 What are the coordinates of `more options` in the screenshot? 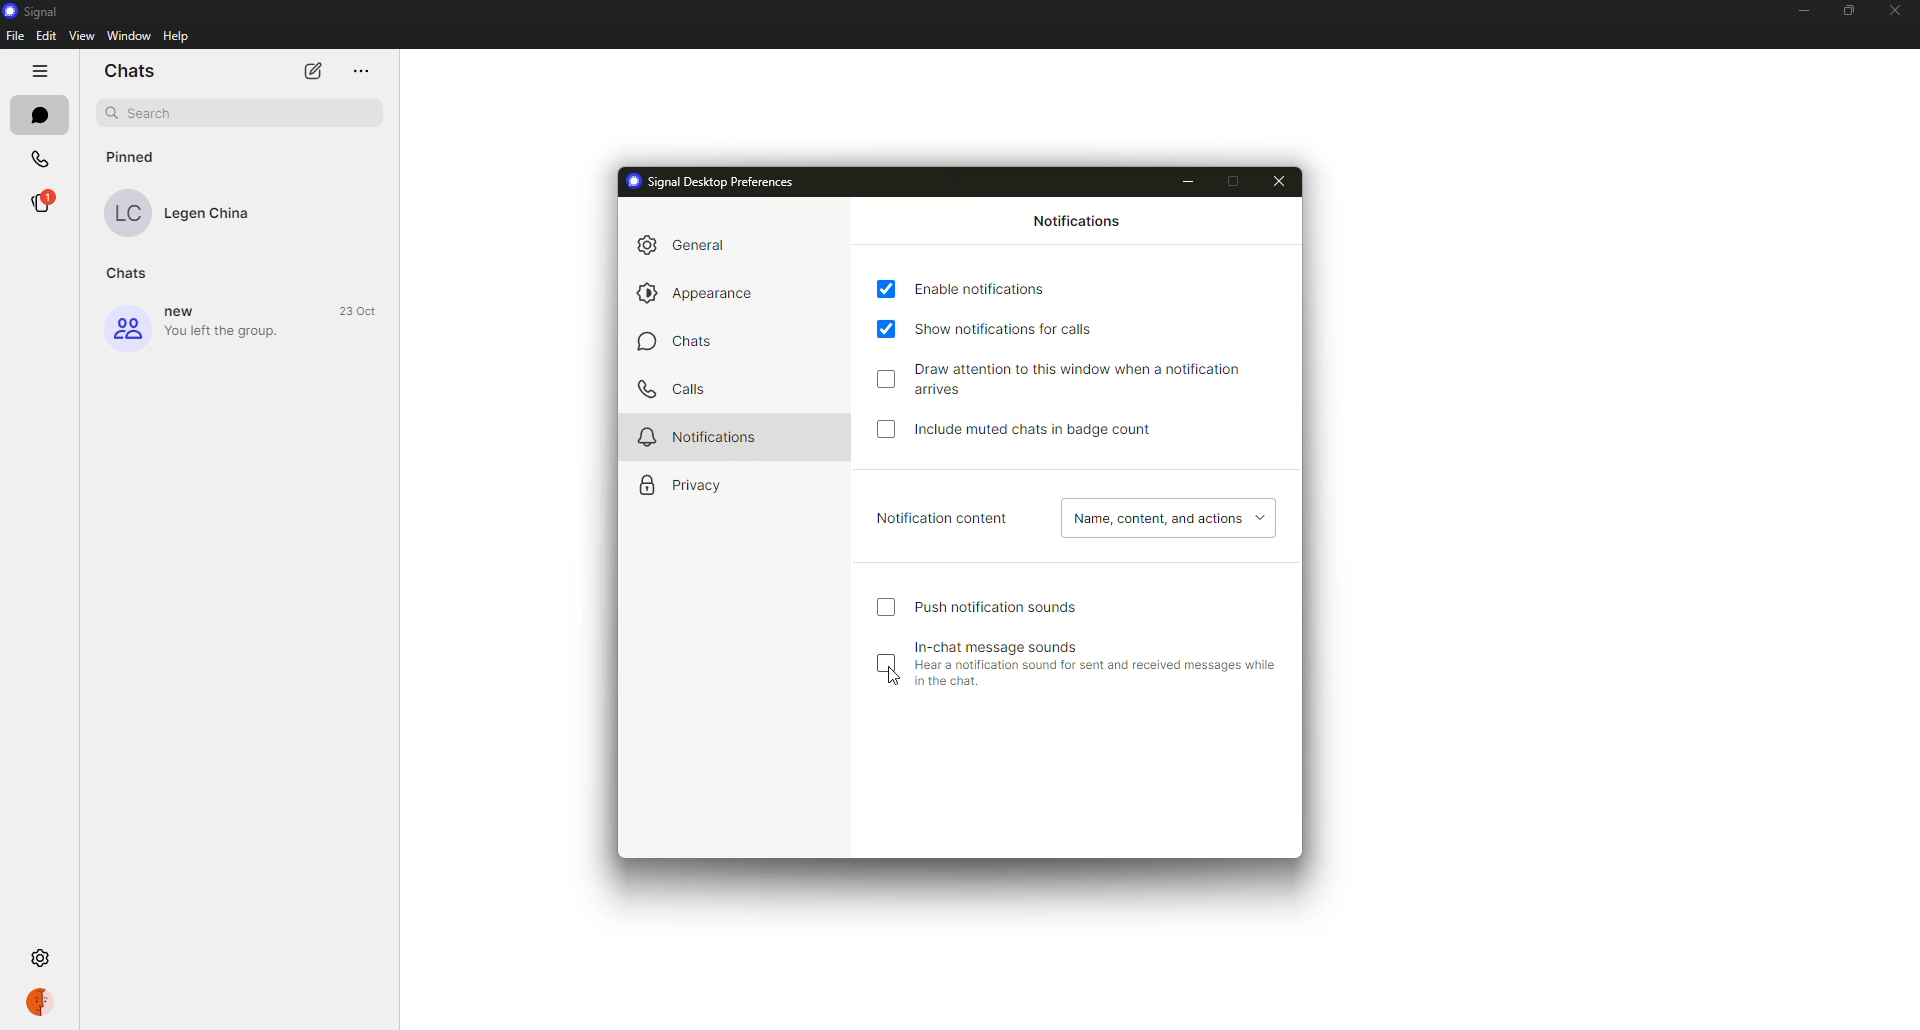 It's located at (38, 71).